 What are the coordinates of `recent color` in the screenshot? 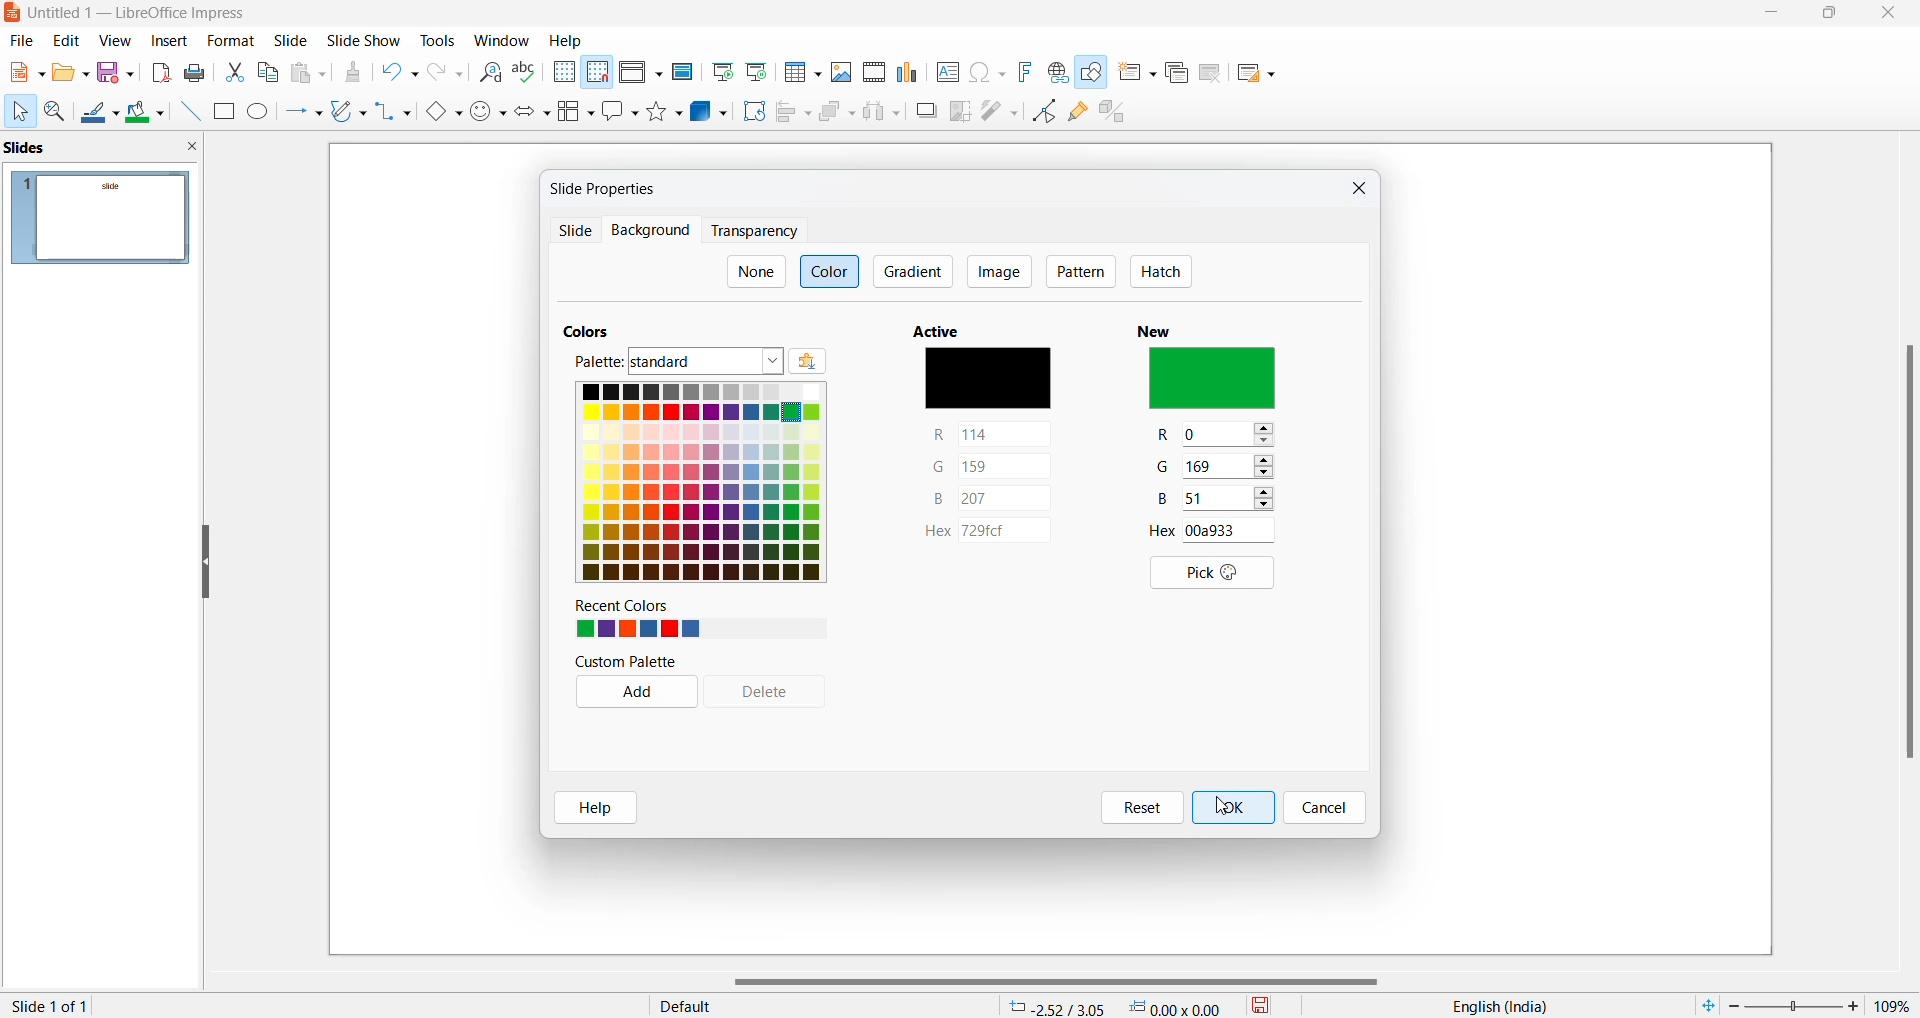 It's located at (640, 606).